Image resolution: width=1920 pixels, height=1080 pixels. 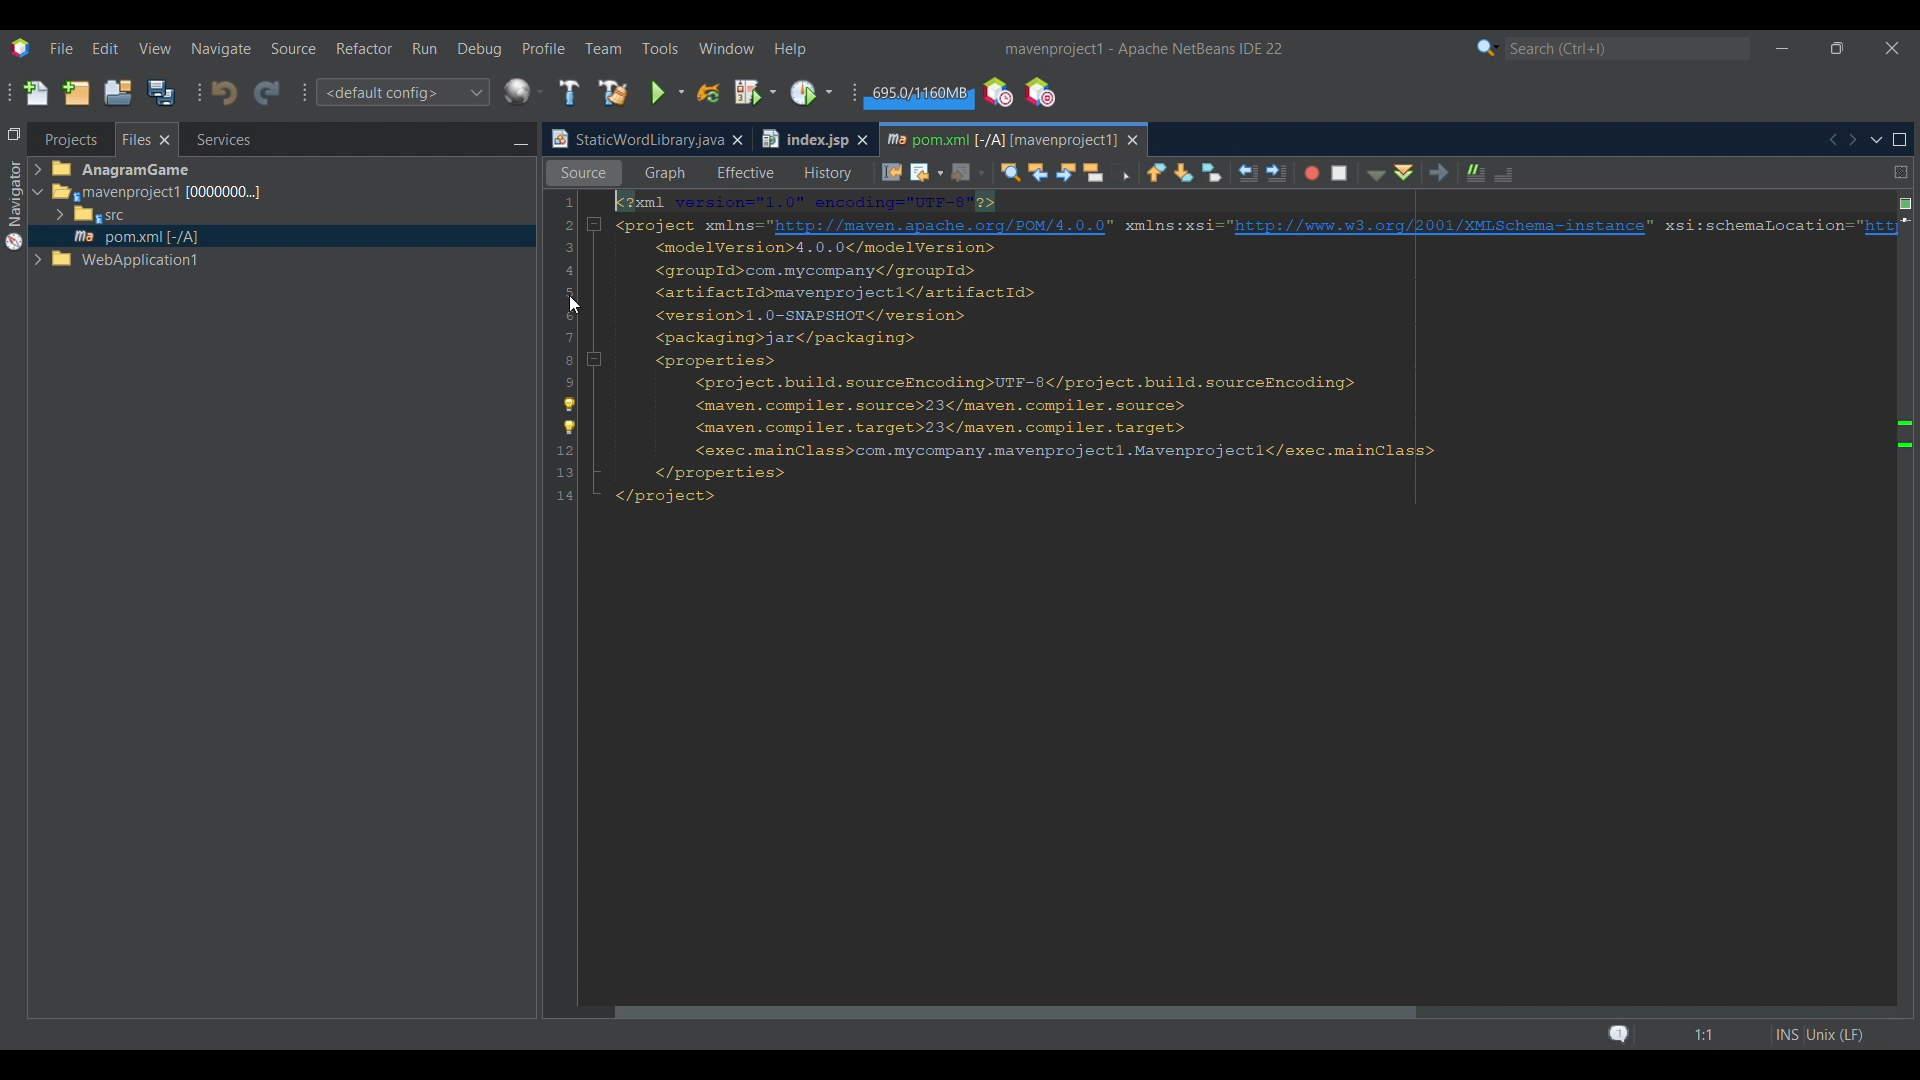 I want to click on View menu, so click(x=155, y=49).